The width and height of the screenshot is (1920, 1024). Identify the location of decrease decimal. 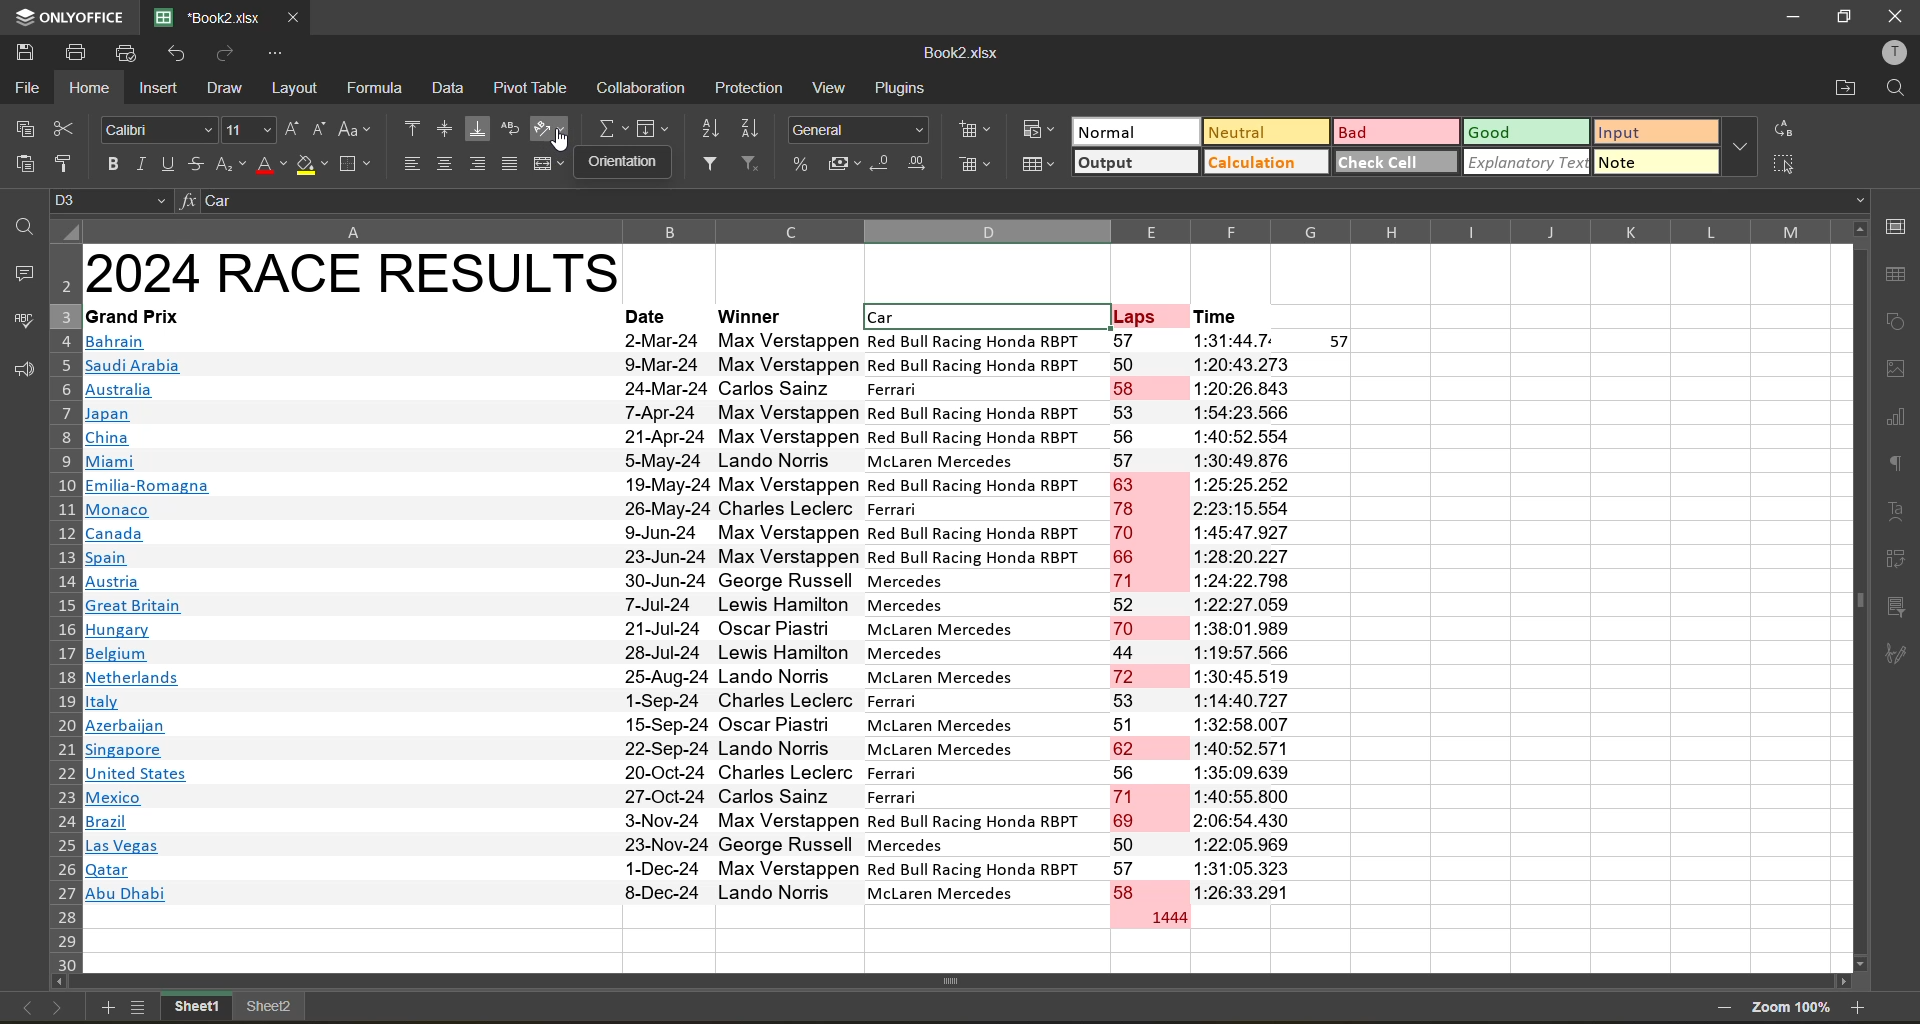
(882, 162).